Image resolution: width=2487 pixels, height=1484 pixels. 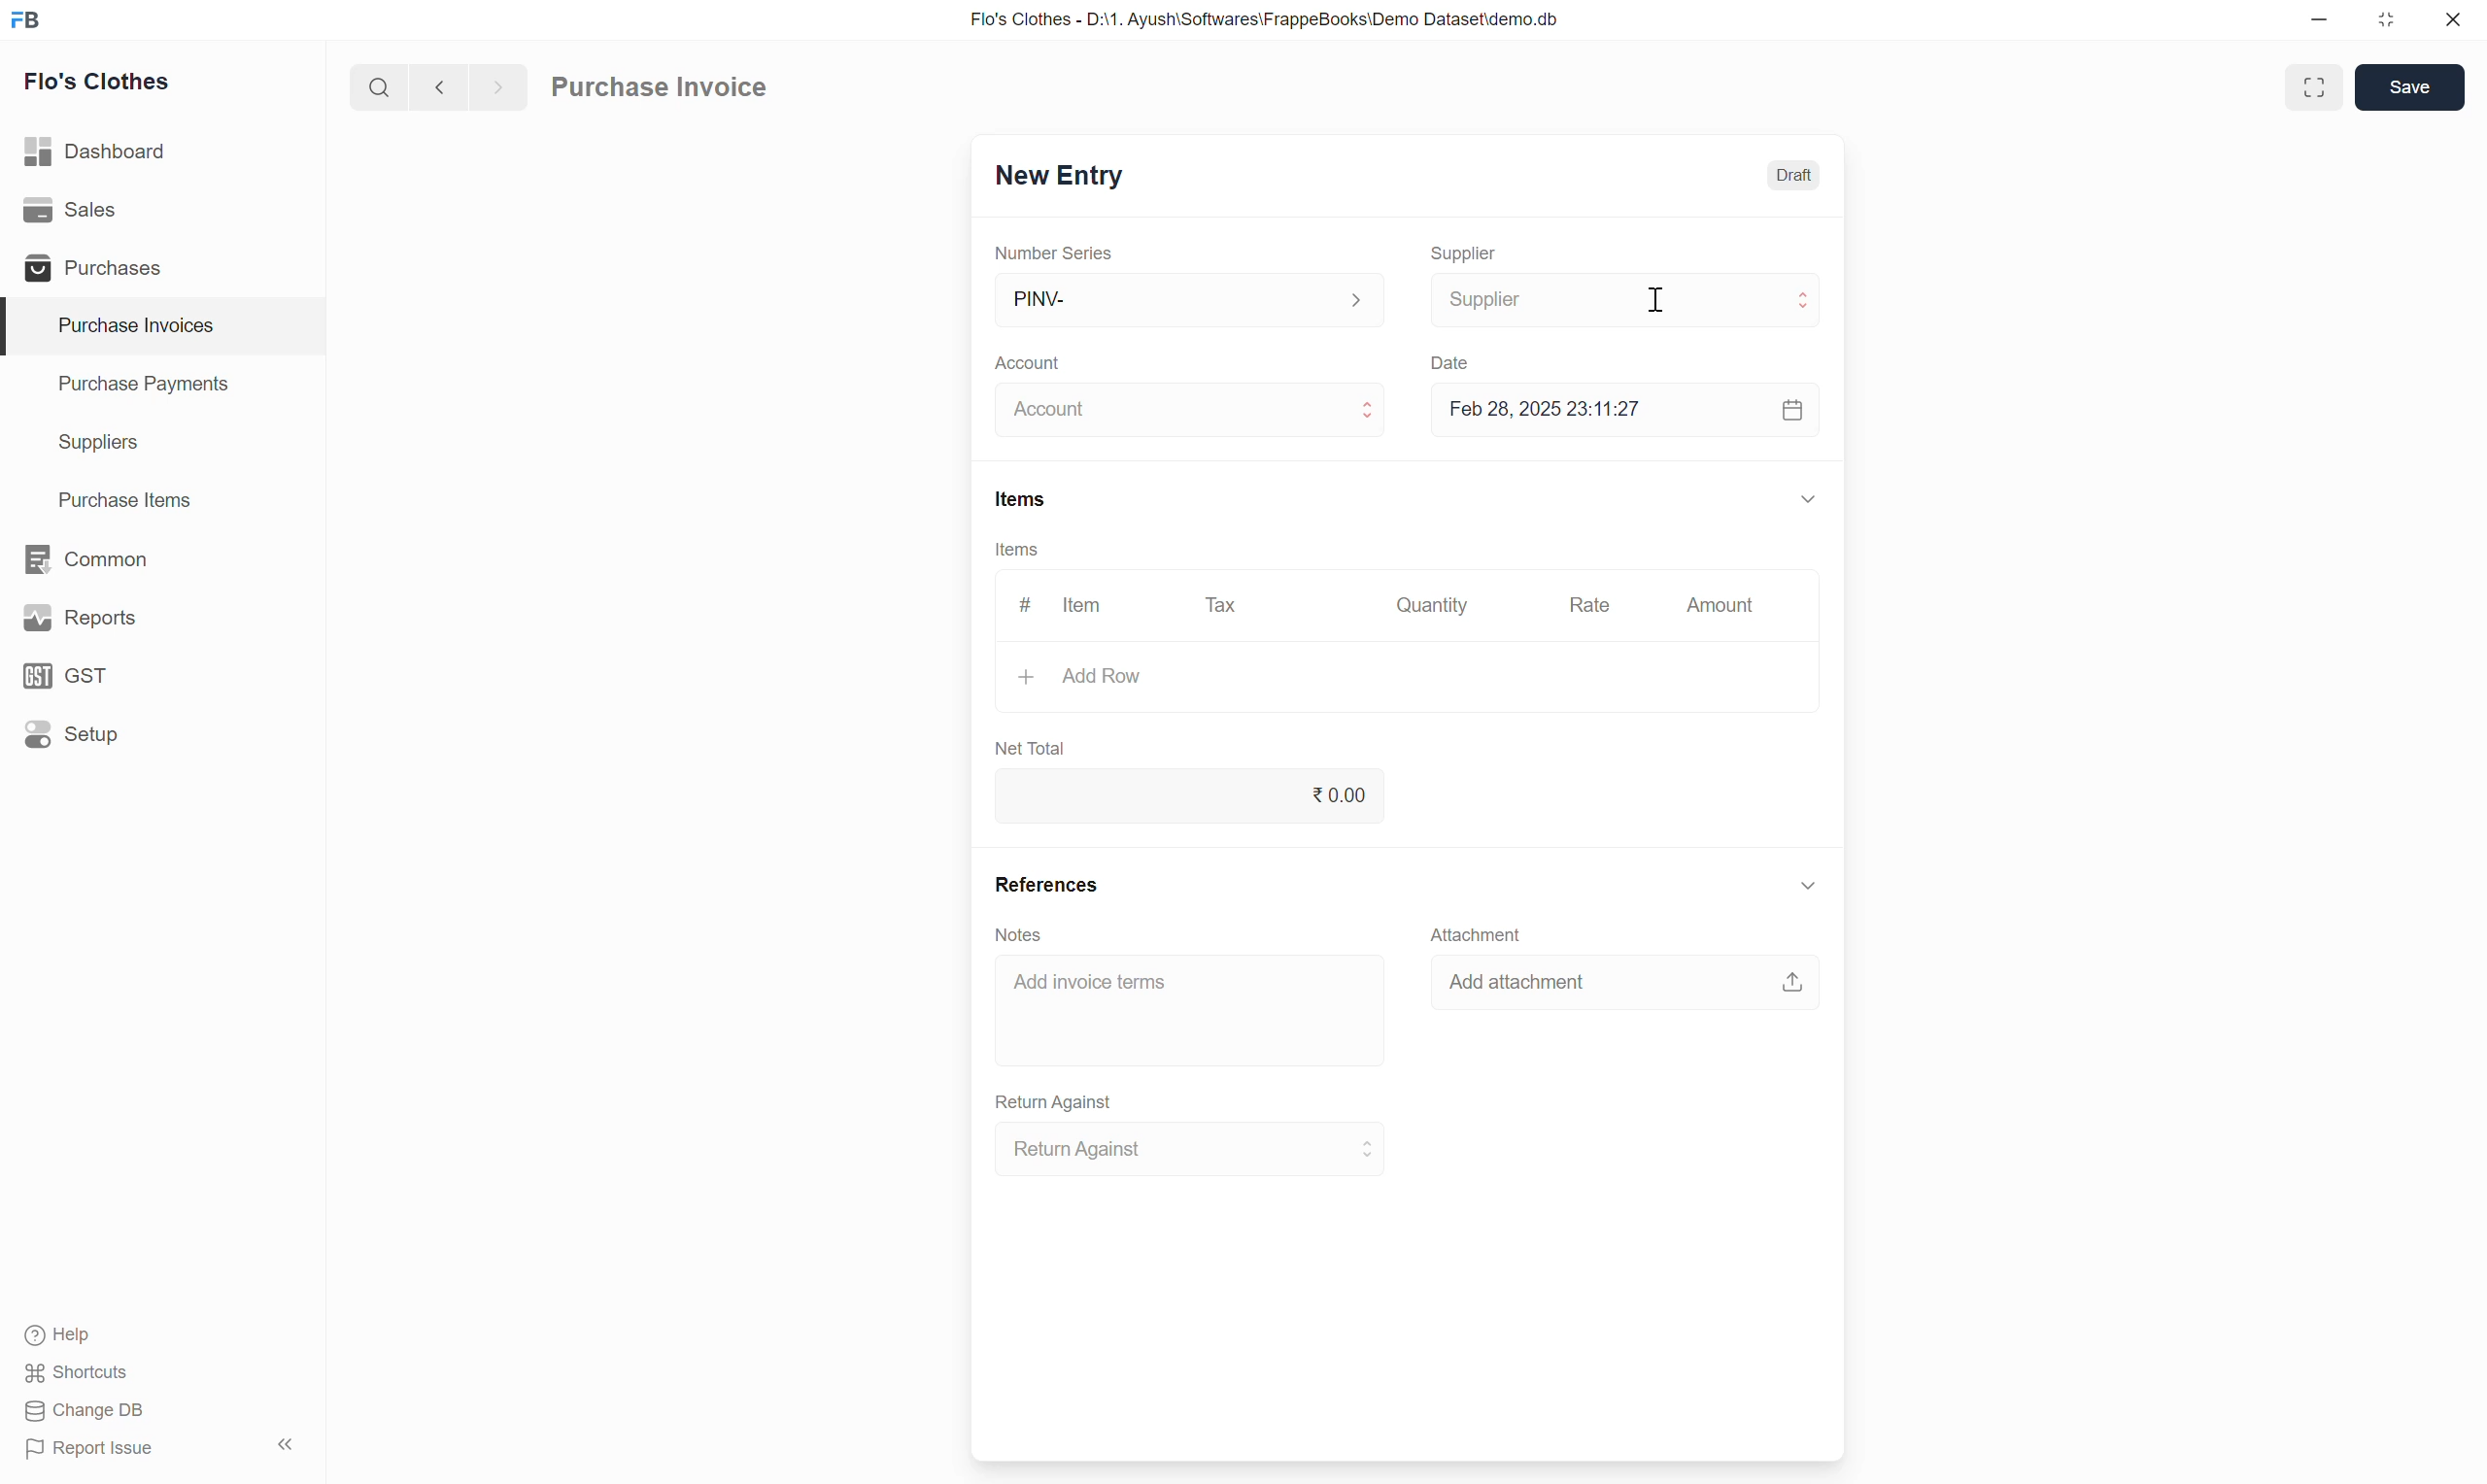 What do you see at coordinates (286, 1444) in the screenshot?
I see `Collapse` at bounding box center [286, 1444].